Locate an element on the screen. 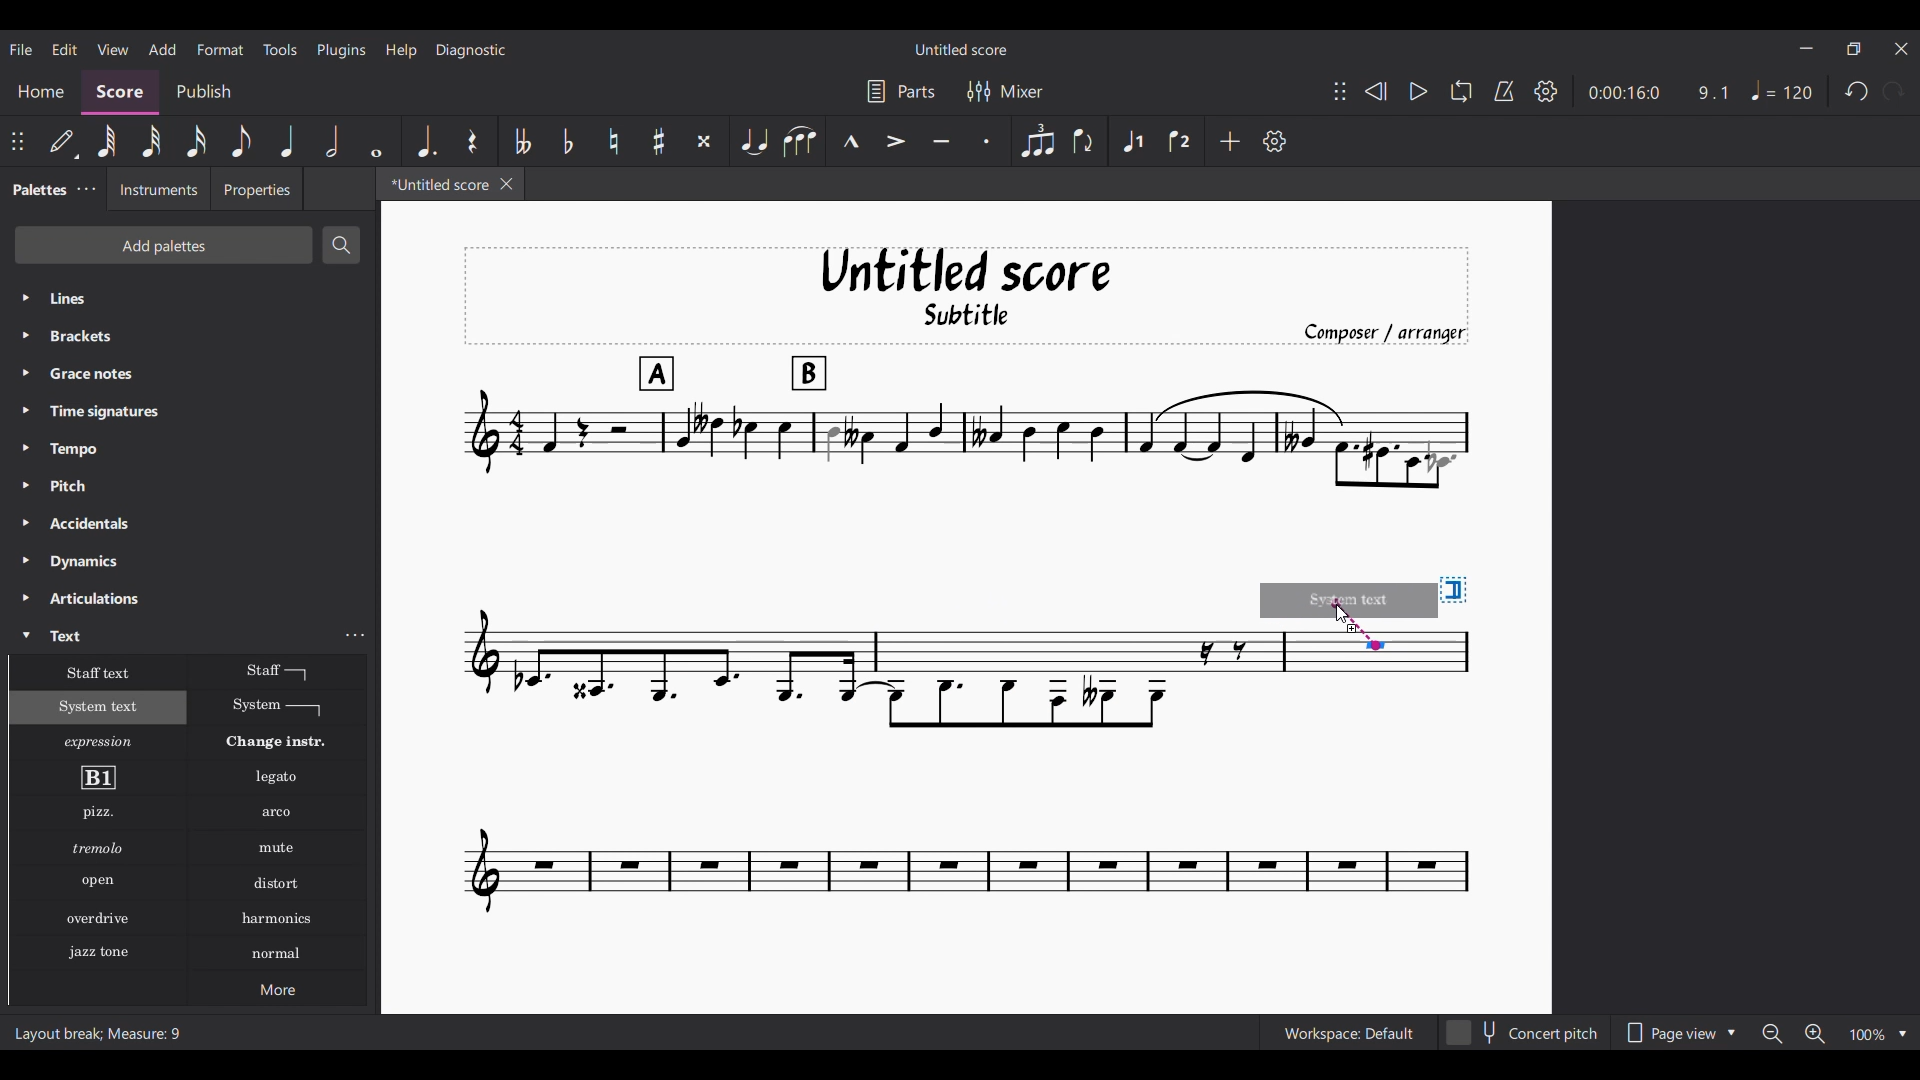 The height and width of the screenshot is (1080, 1920). Mute is located at coordinates (277, 848).